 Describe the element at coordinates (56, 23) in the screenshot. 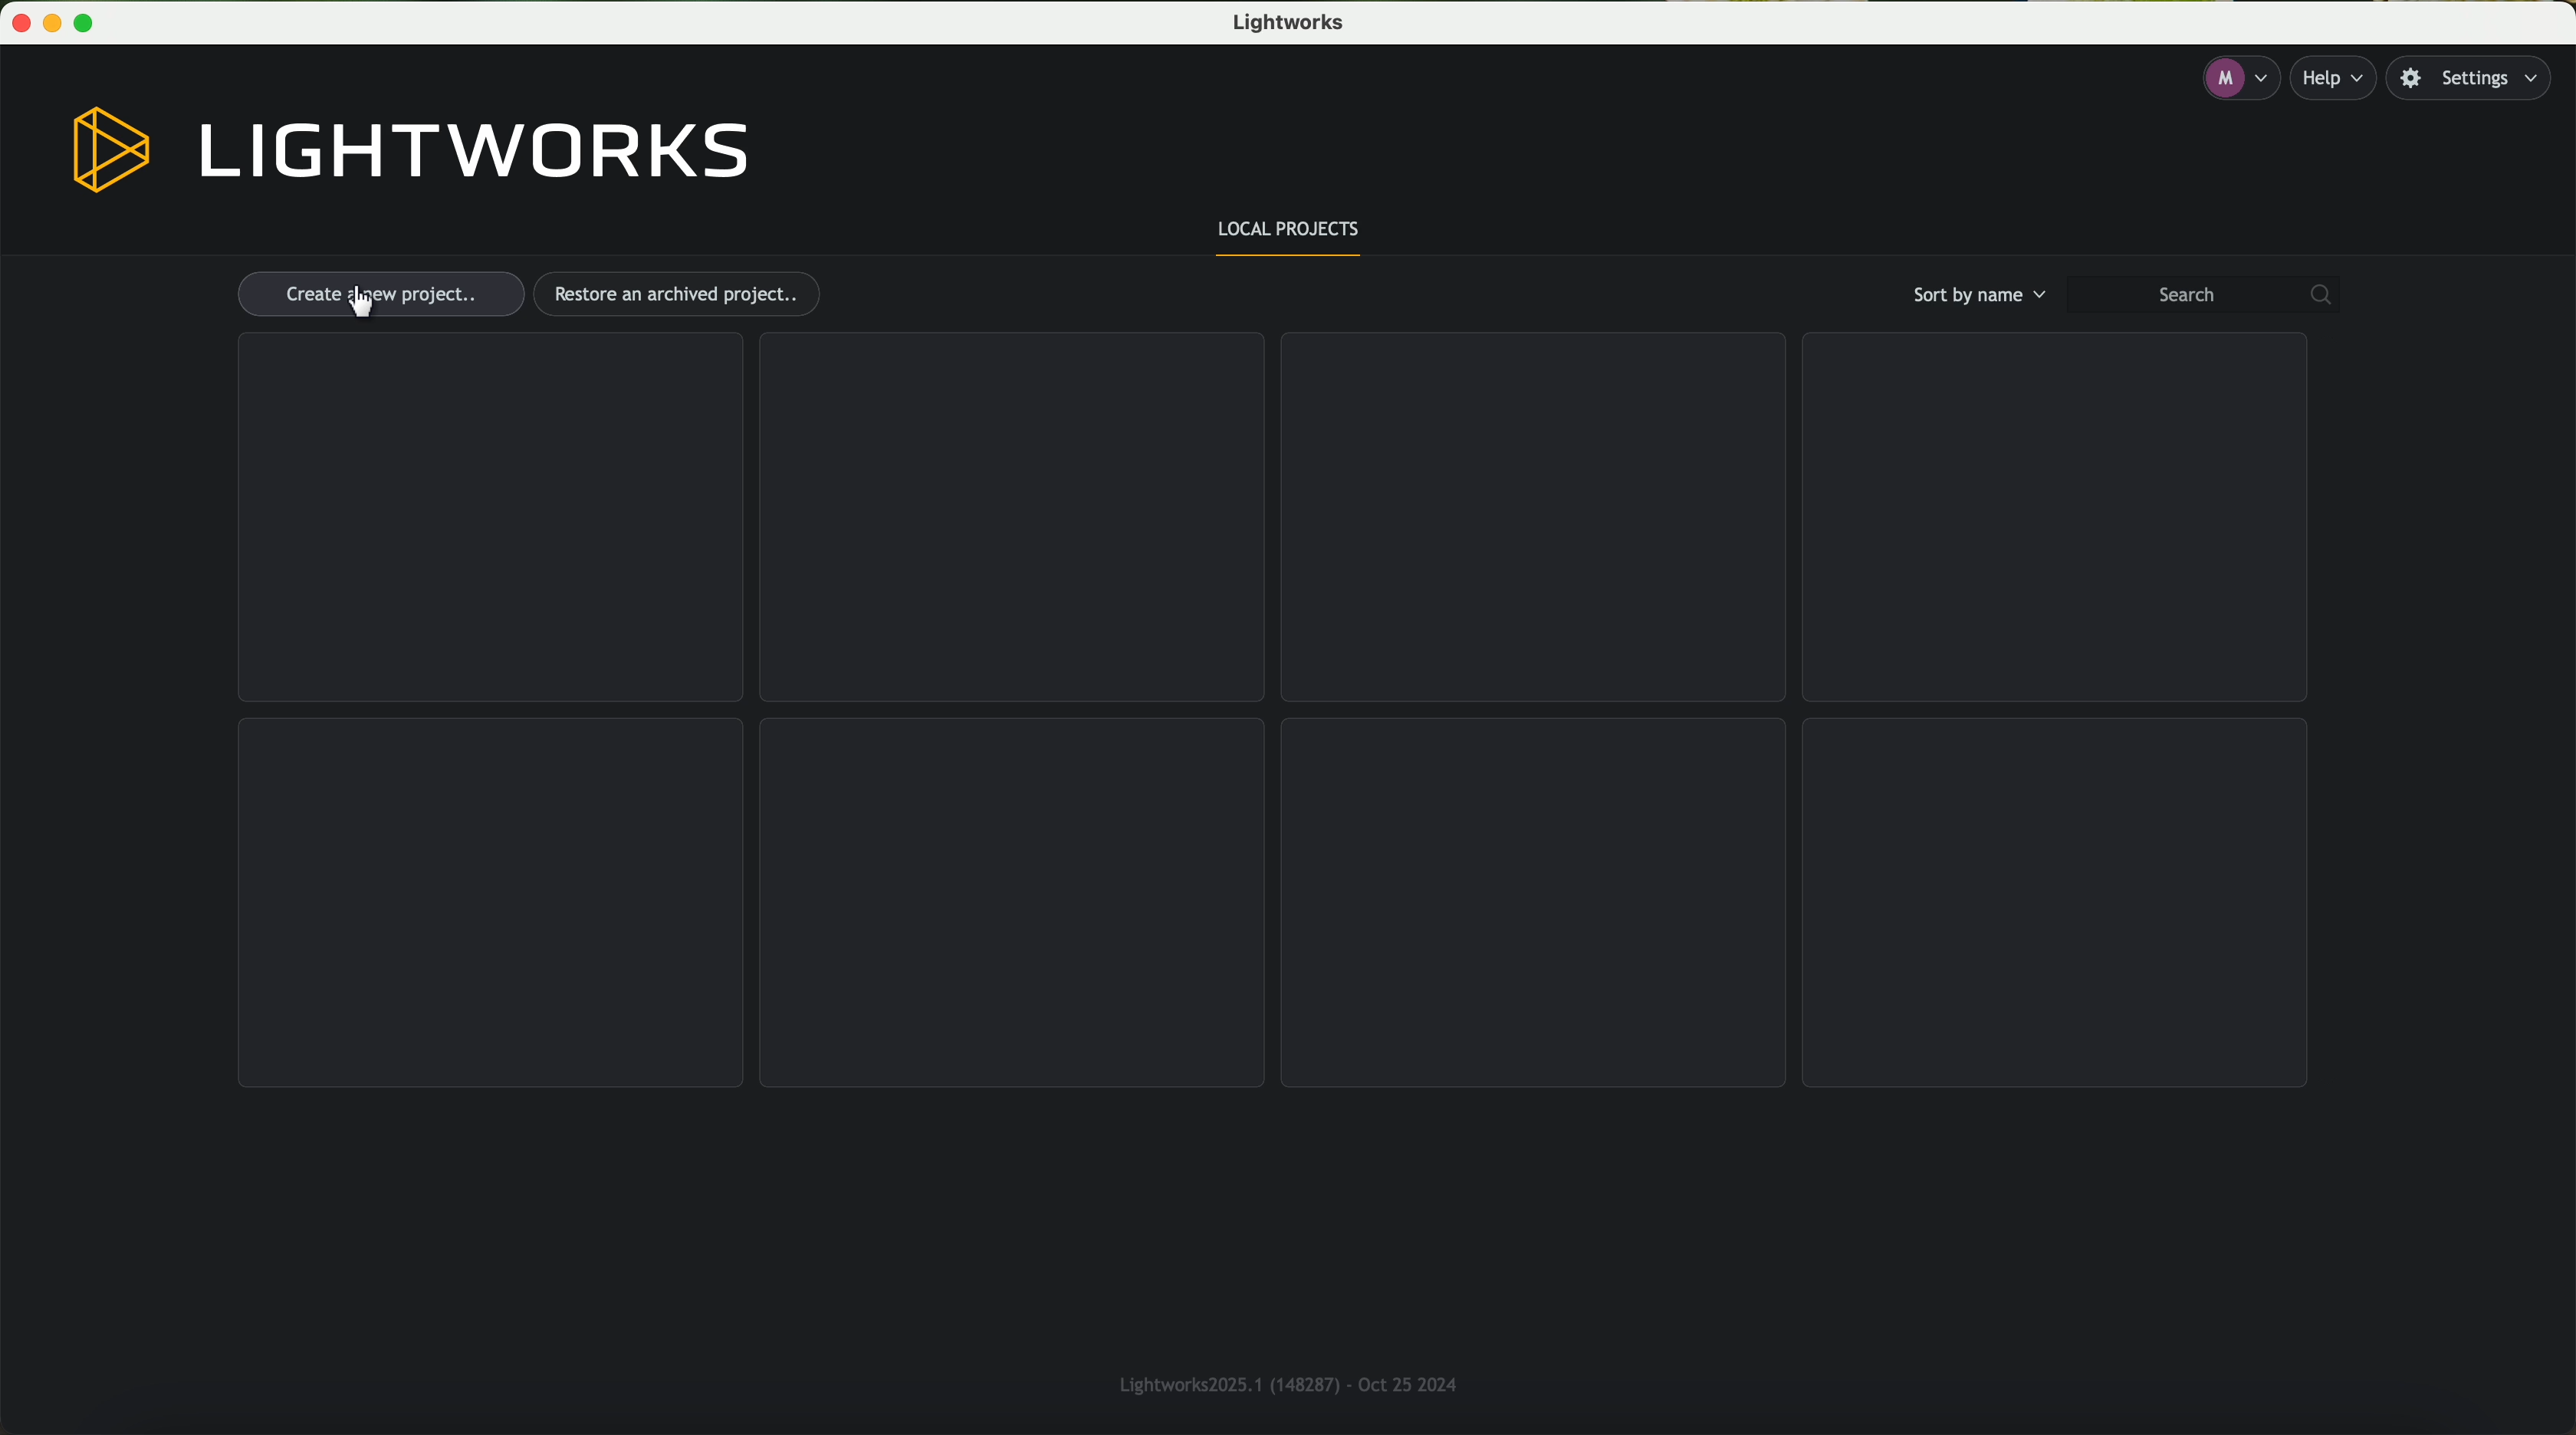

I see `minimize` at that location.